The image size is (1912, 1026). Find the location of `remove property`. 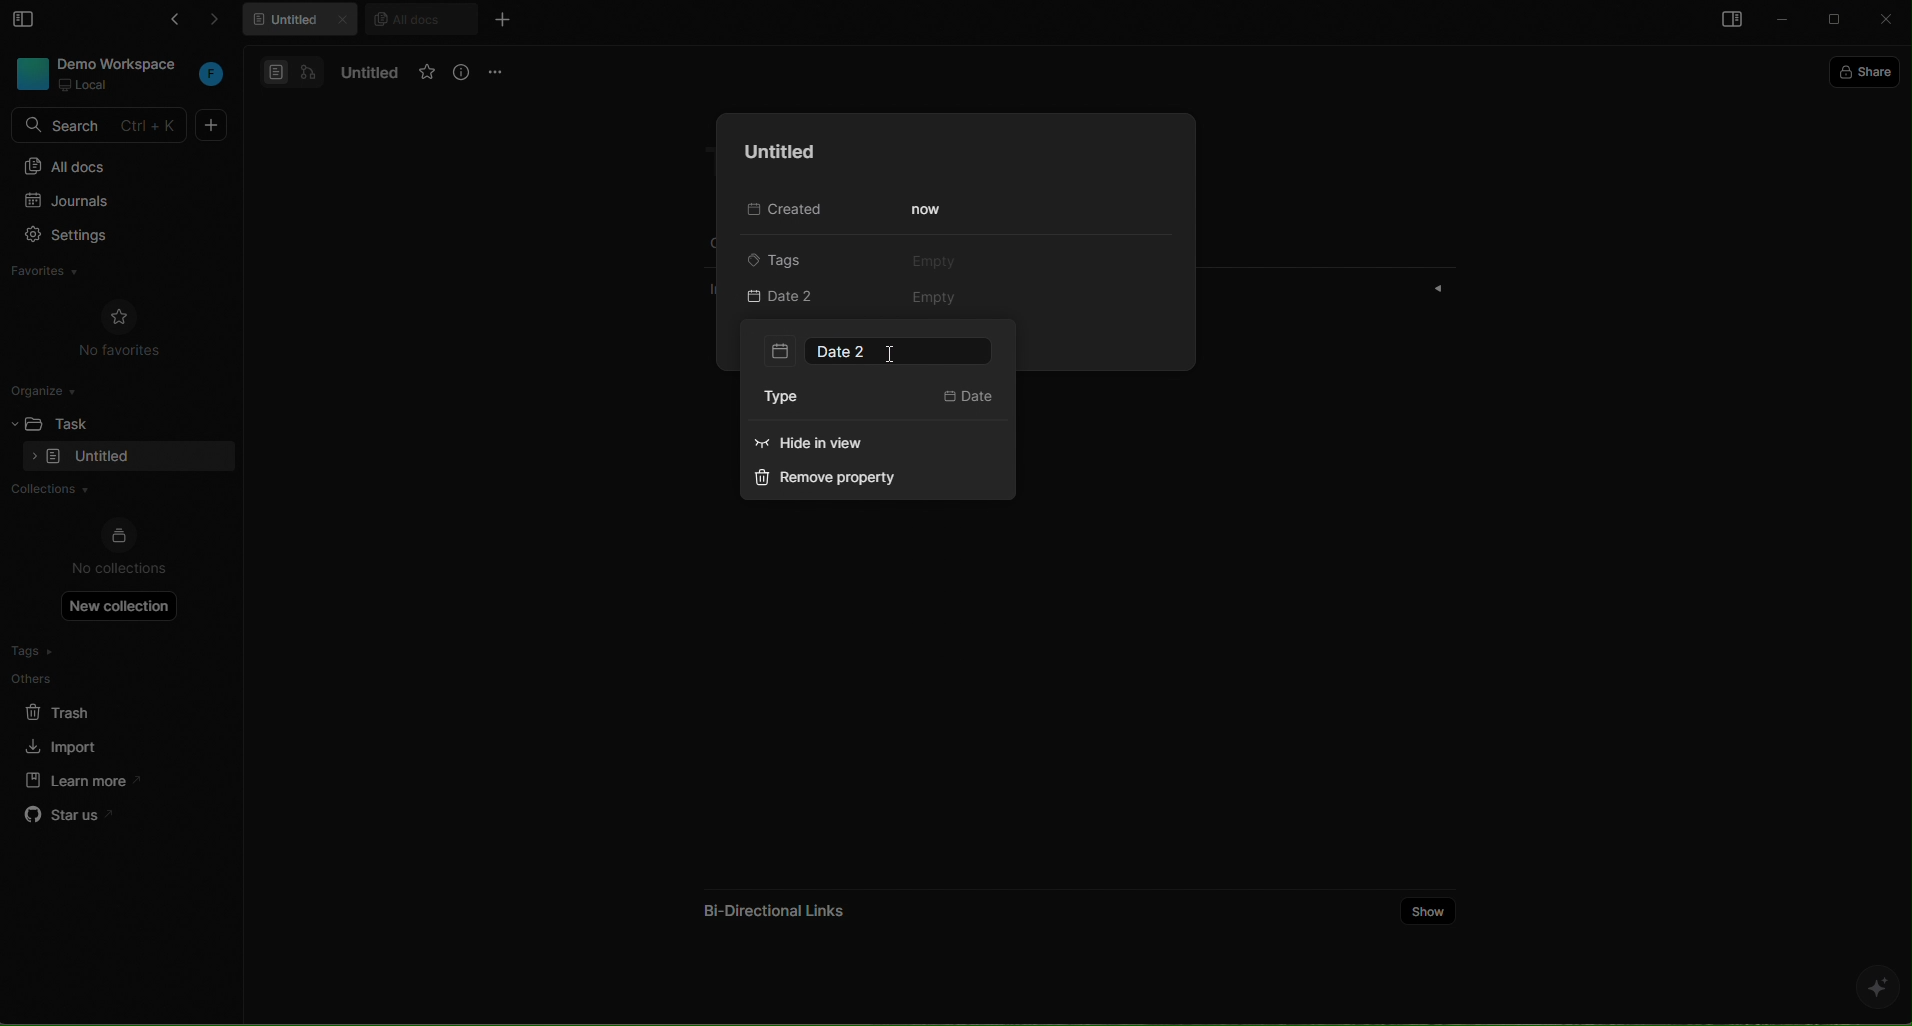

remove property is located at coordinates (836, 481).